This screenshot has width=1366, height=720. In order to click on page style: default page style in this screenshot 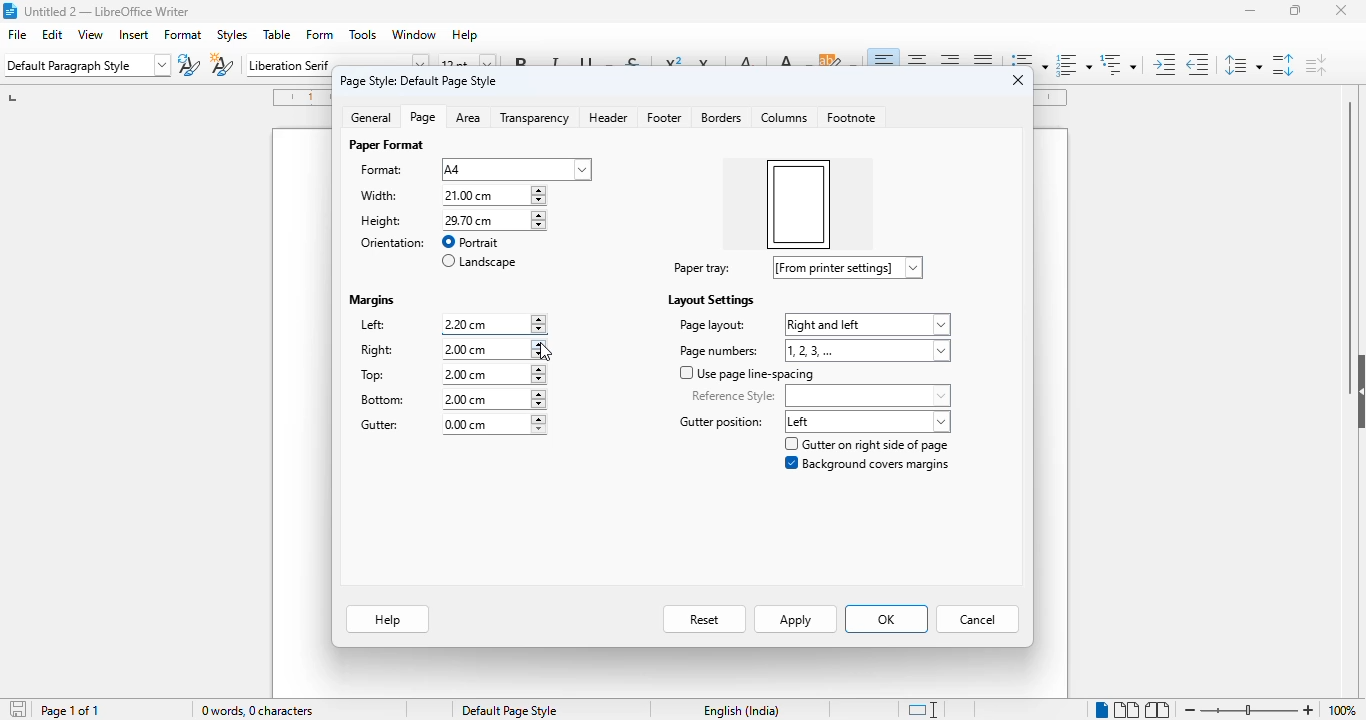, I will do `click(418, 80)`.